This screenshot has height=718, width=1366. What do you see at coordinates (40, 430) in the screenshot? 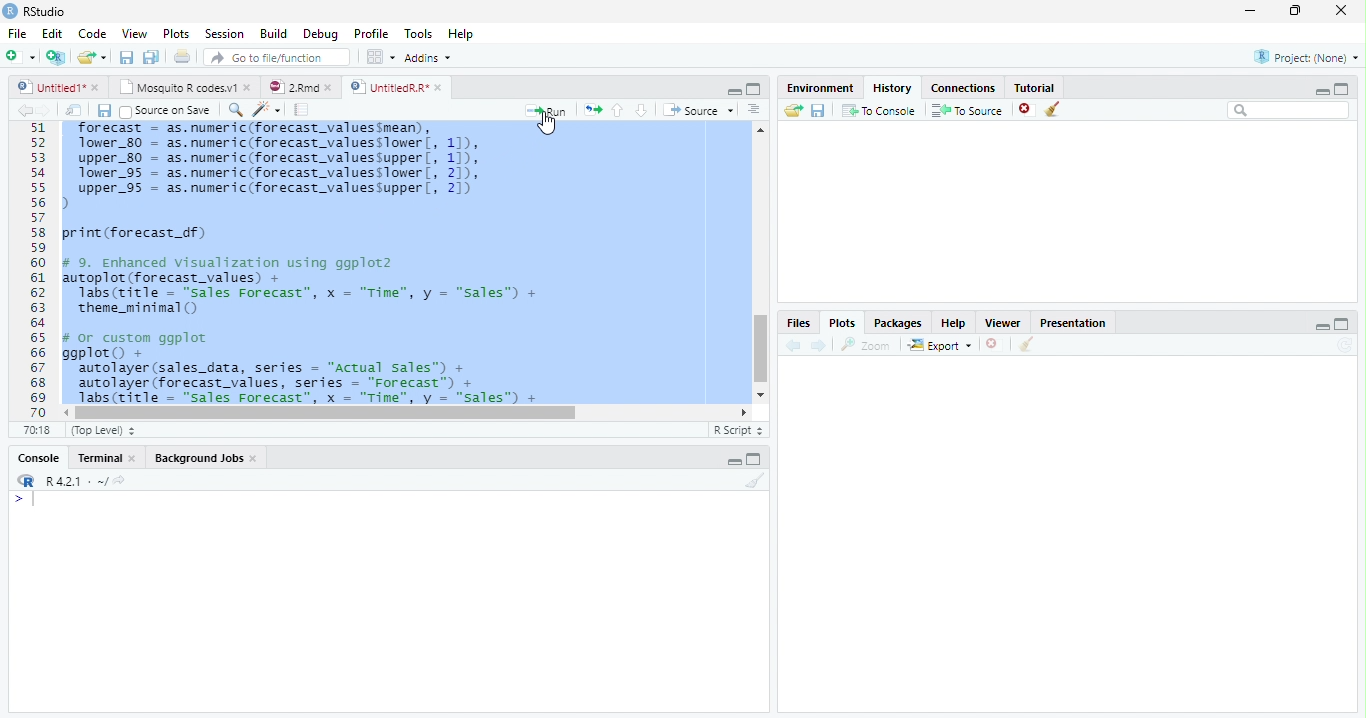
I see `1:1` at bounding box center [40, 430].